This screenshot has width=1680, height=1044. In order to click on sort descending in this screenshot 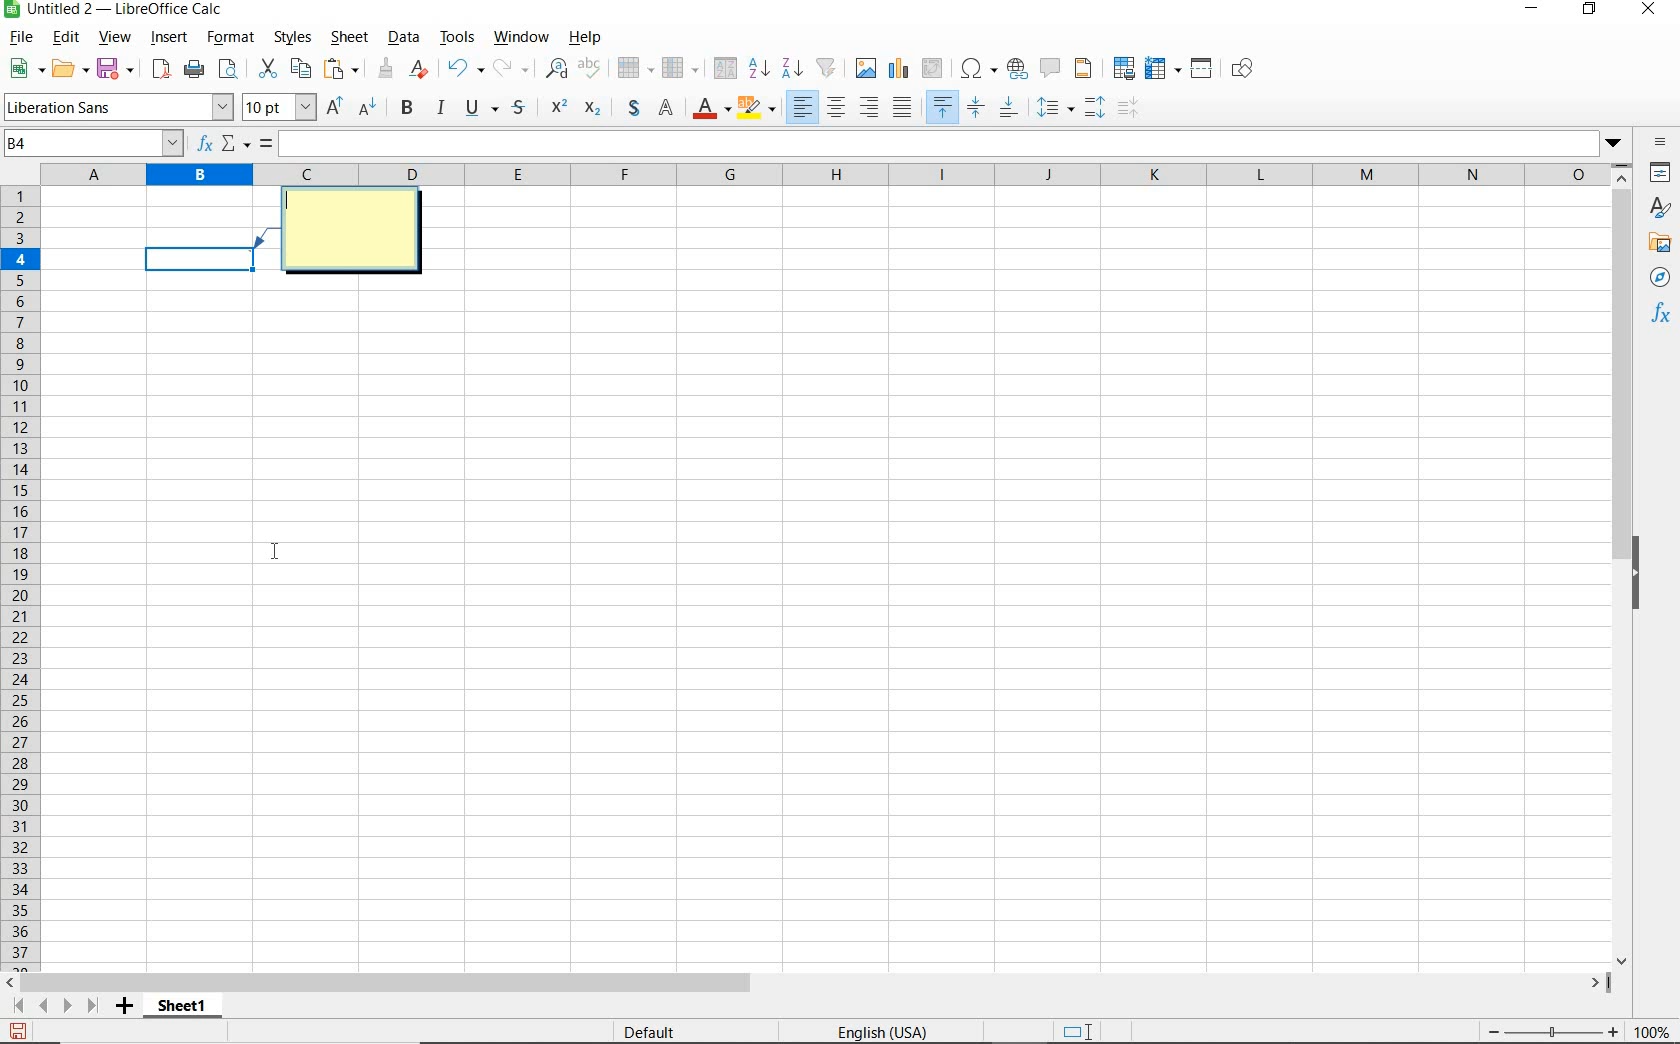, I will do `click(794, 71)`.